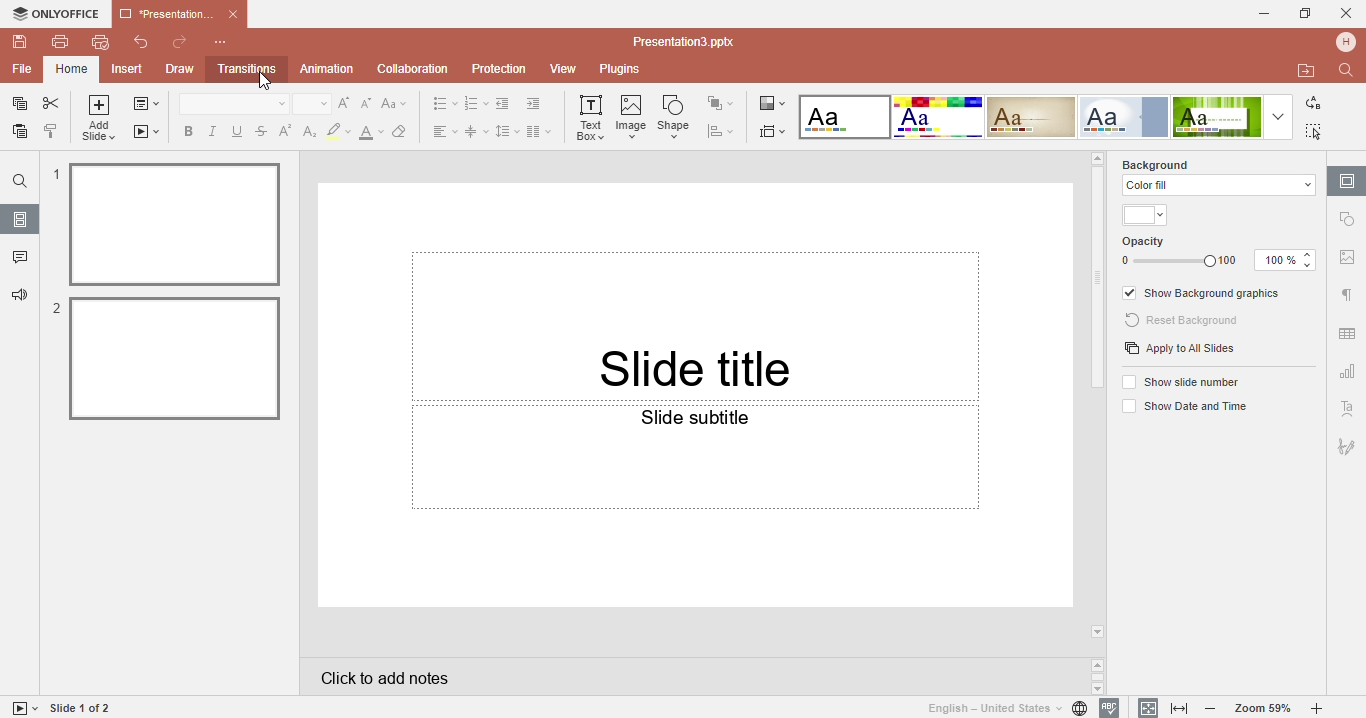 The image size is (1366, 718). What do you see at coordinates (231, 42) in the screenshot?
I see `Customize quick access toolbar` at bounding box center [231, 42].